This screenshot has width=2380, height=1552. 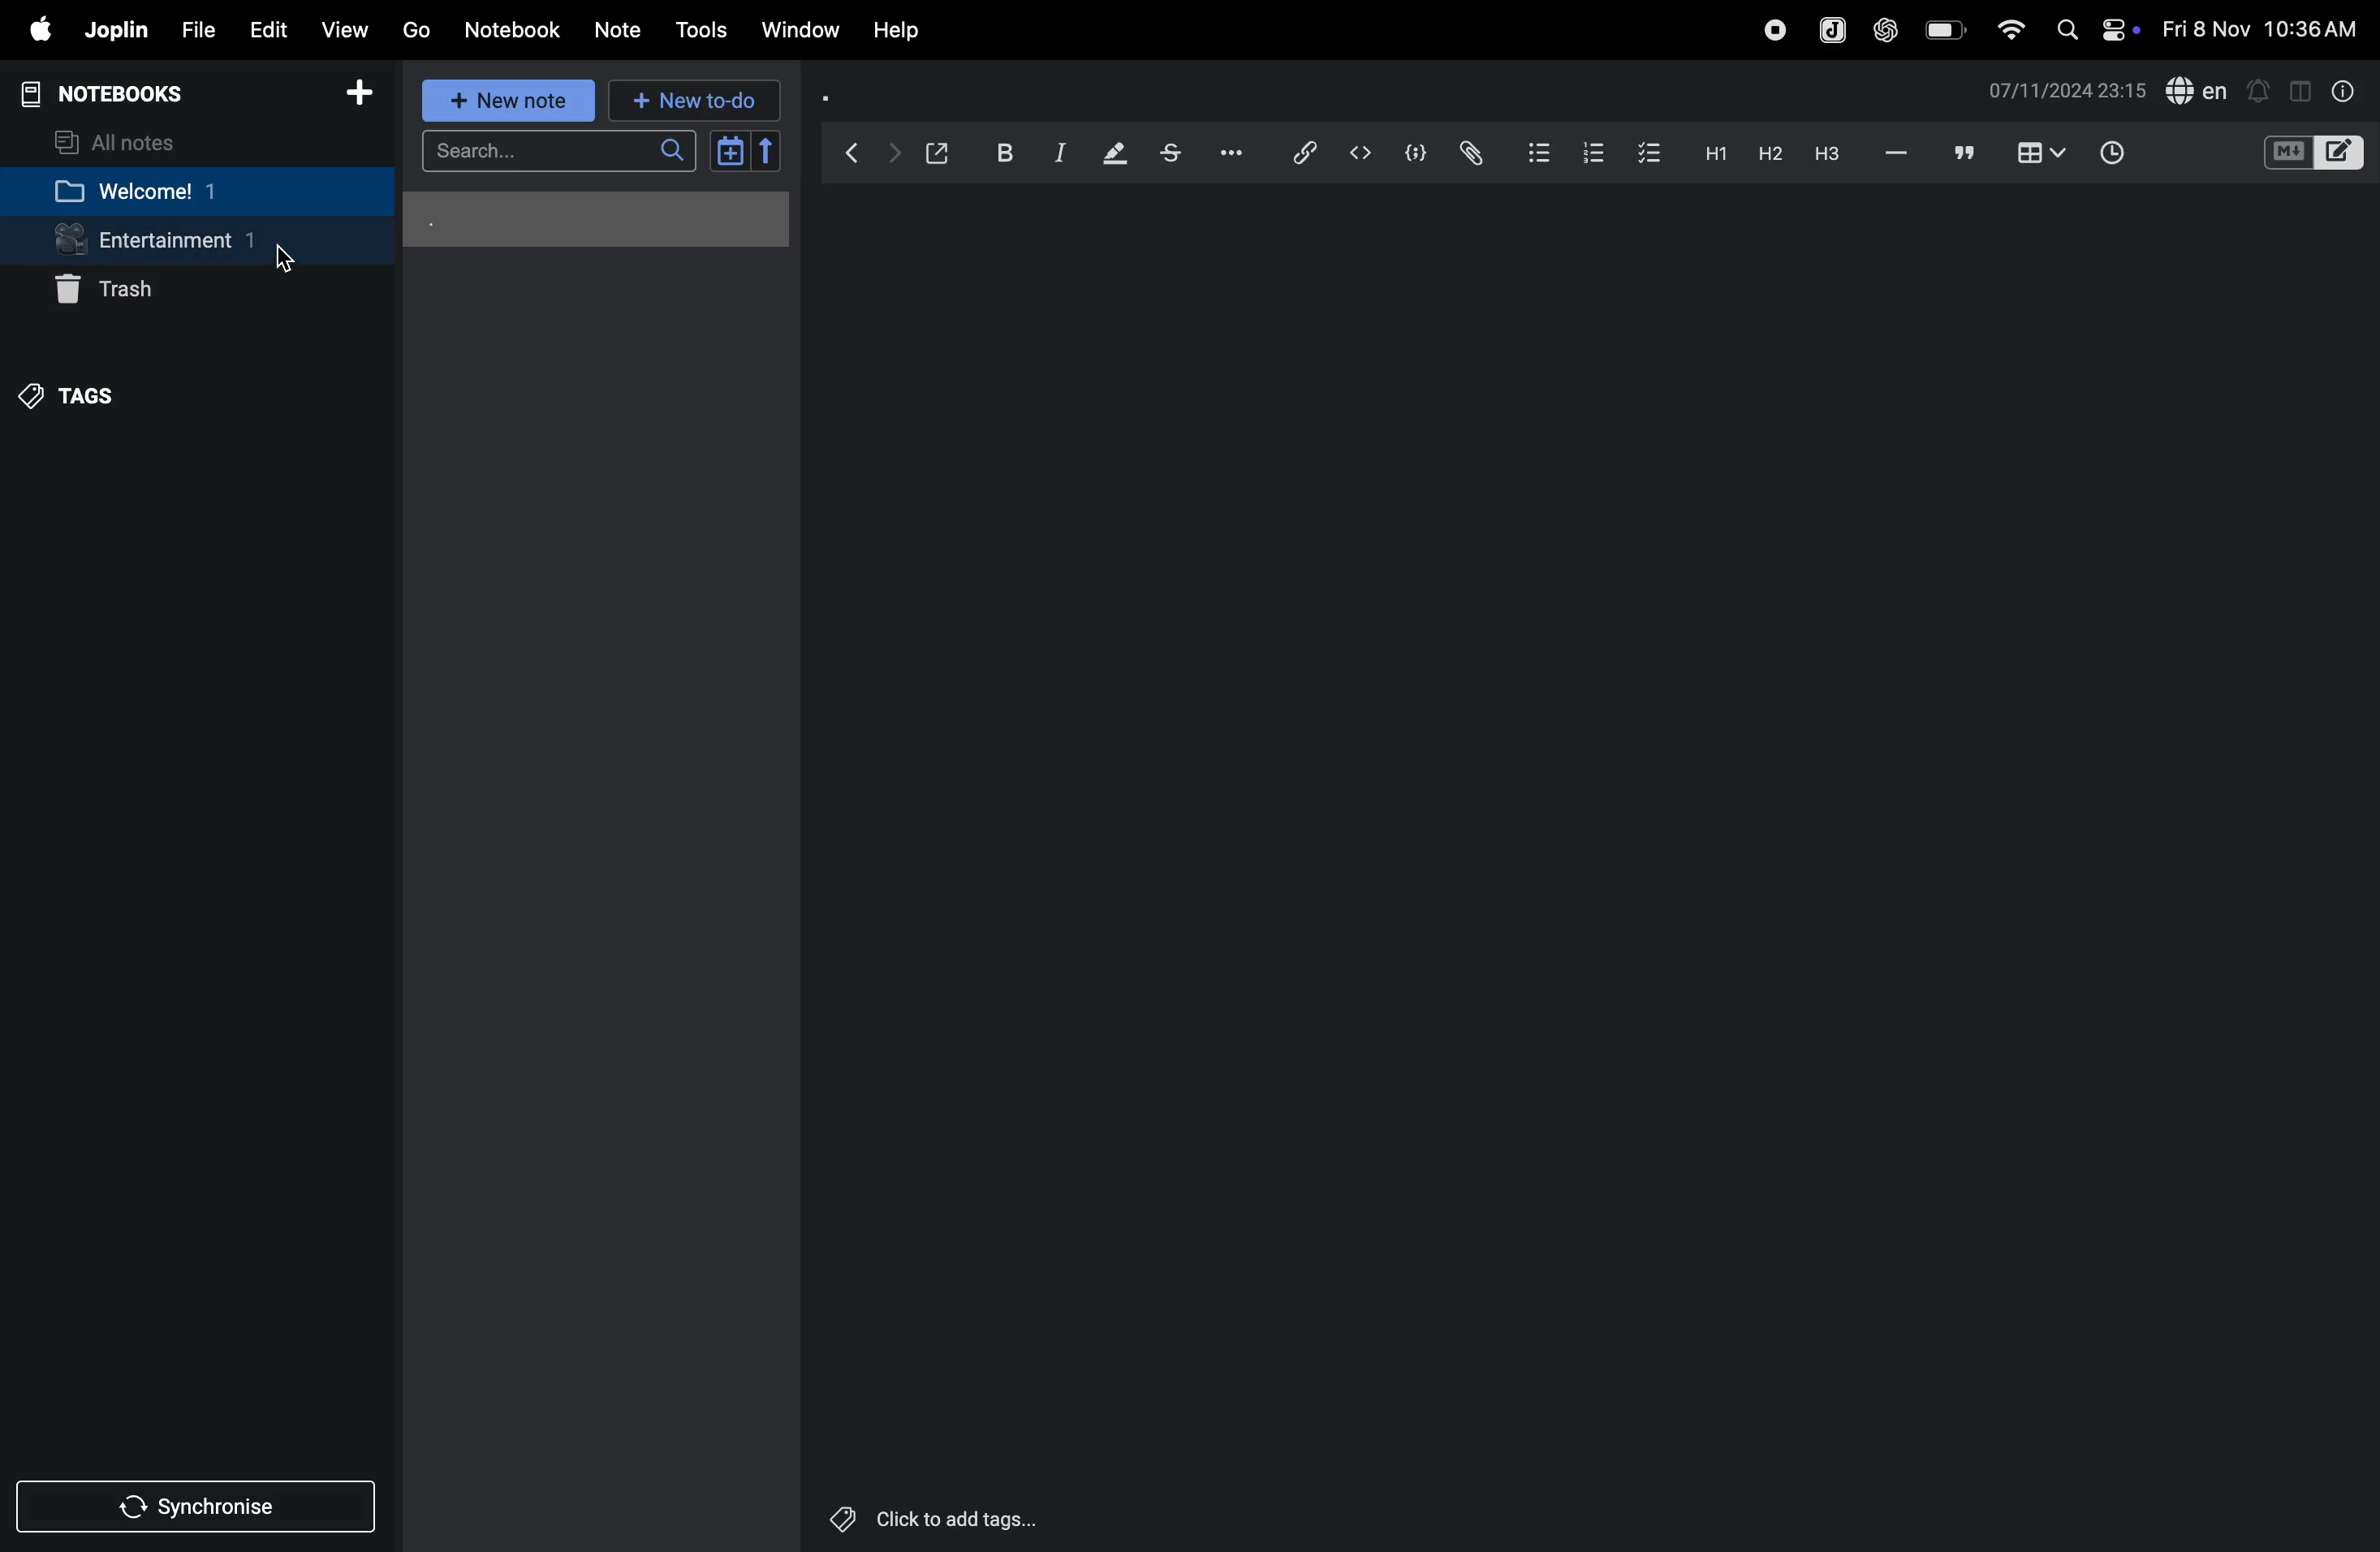 What do you see at coordinates (1885, 31) in the screenshot?
I see `chatgpt` at bounding box center [1885, 31].